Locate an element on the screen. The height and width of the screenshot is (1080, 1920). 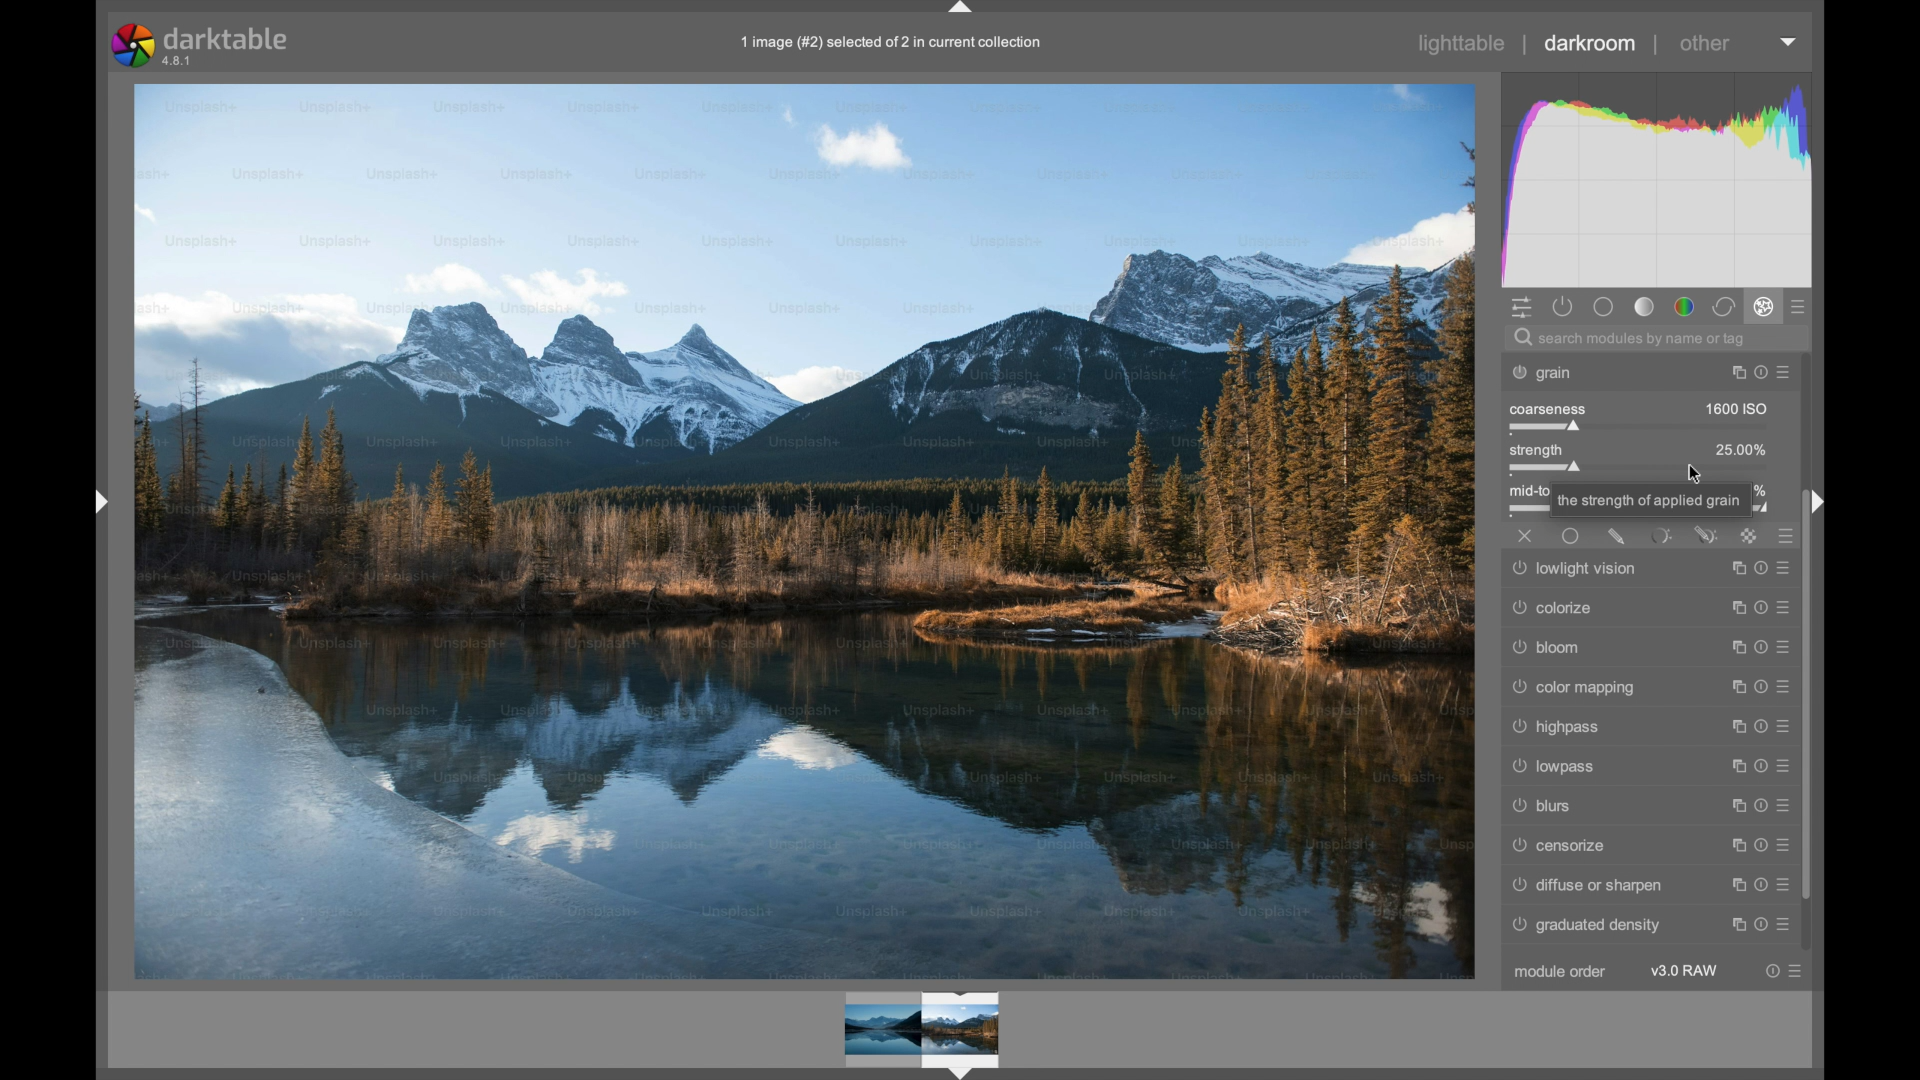
histogram is located at coordinates (1653, 177).